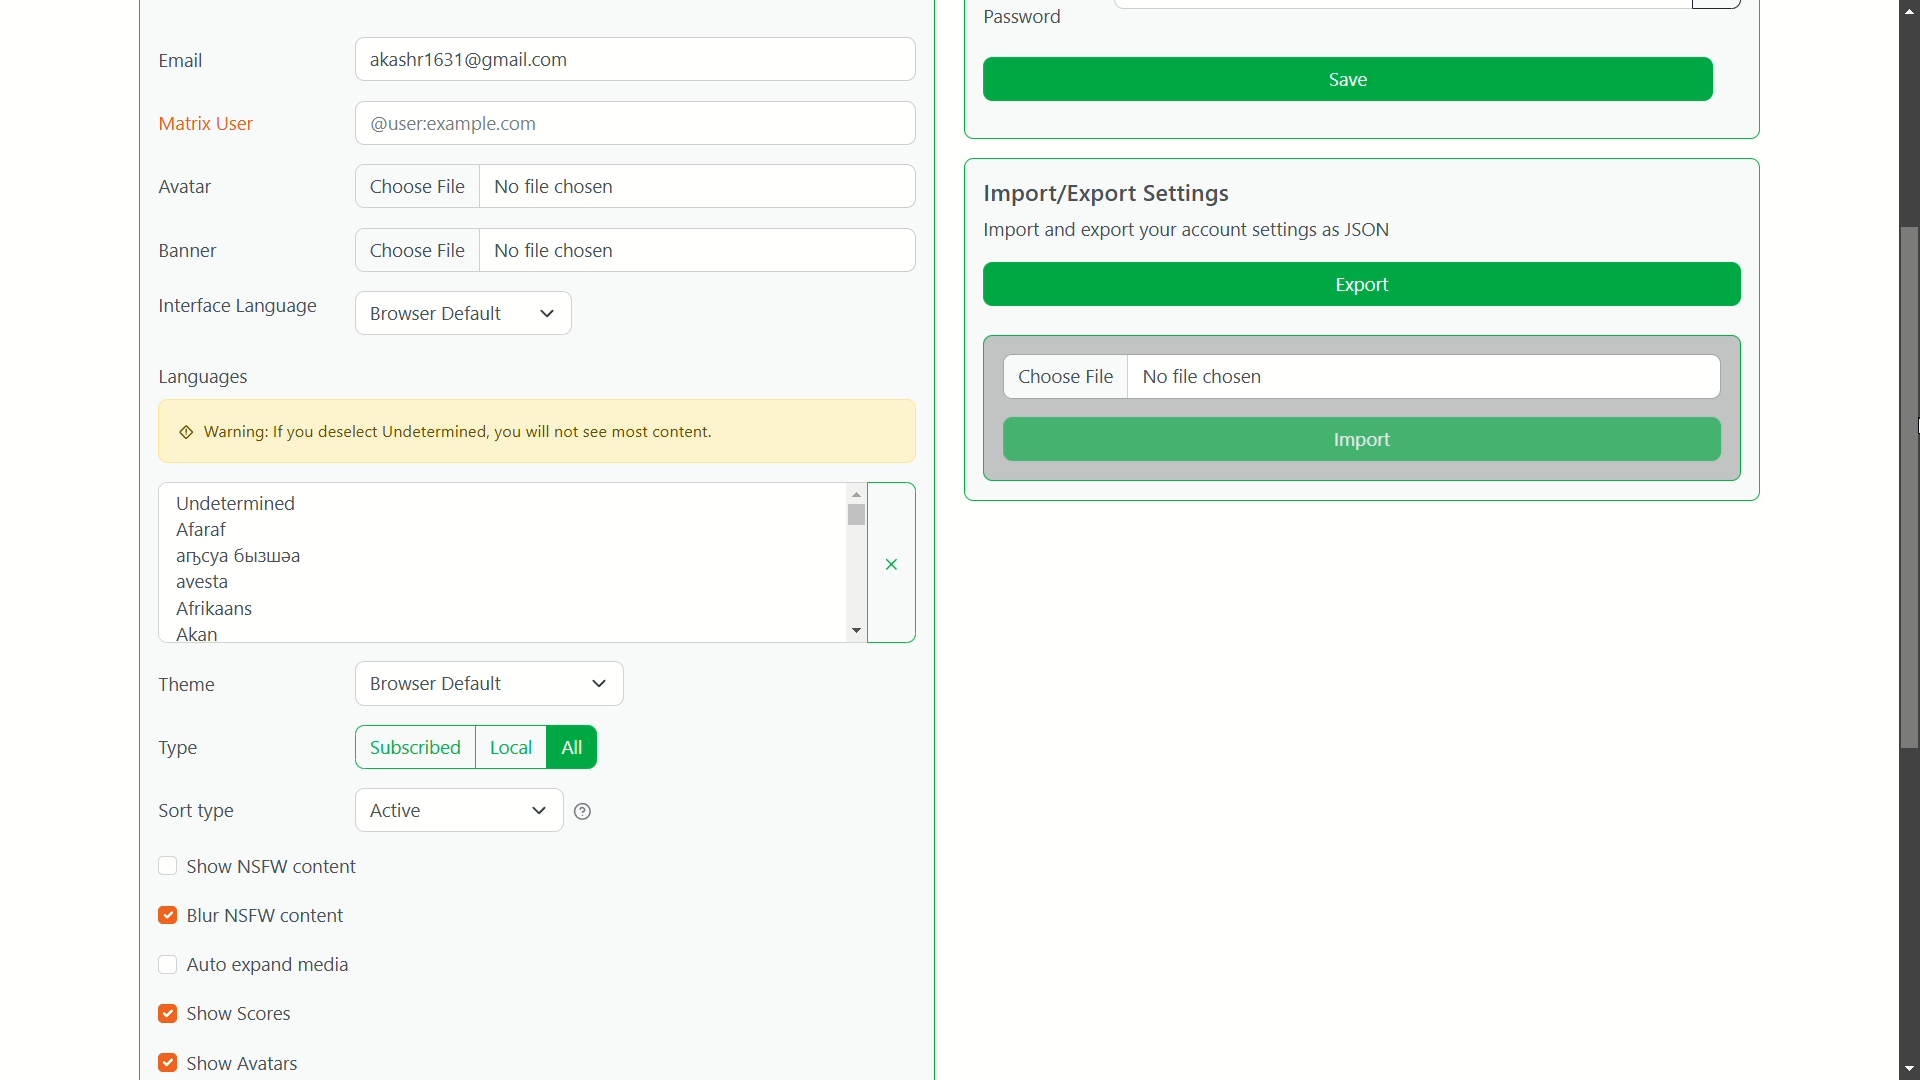 The image size is (1920, 1080). What do you see at coordinates (417, 188) in the screenshot?
I see `choose file` at bounding box center [417, 188].